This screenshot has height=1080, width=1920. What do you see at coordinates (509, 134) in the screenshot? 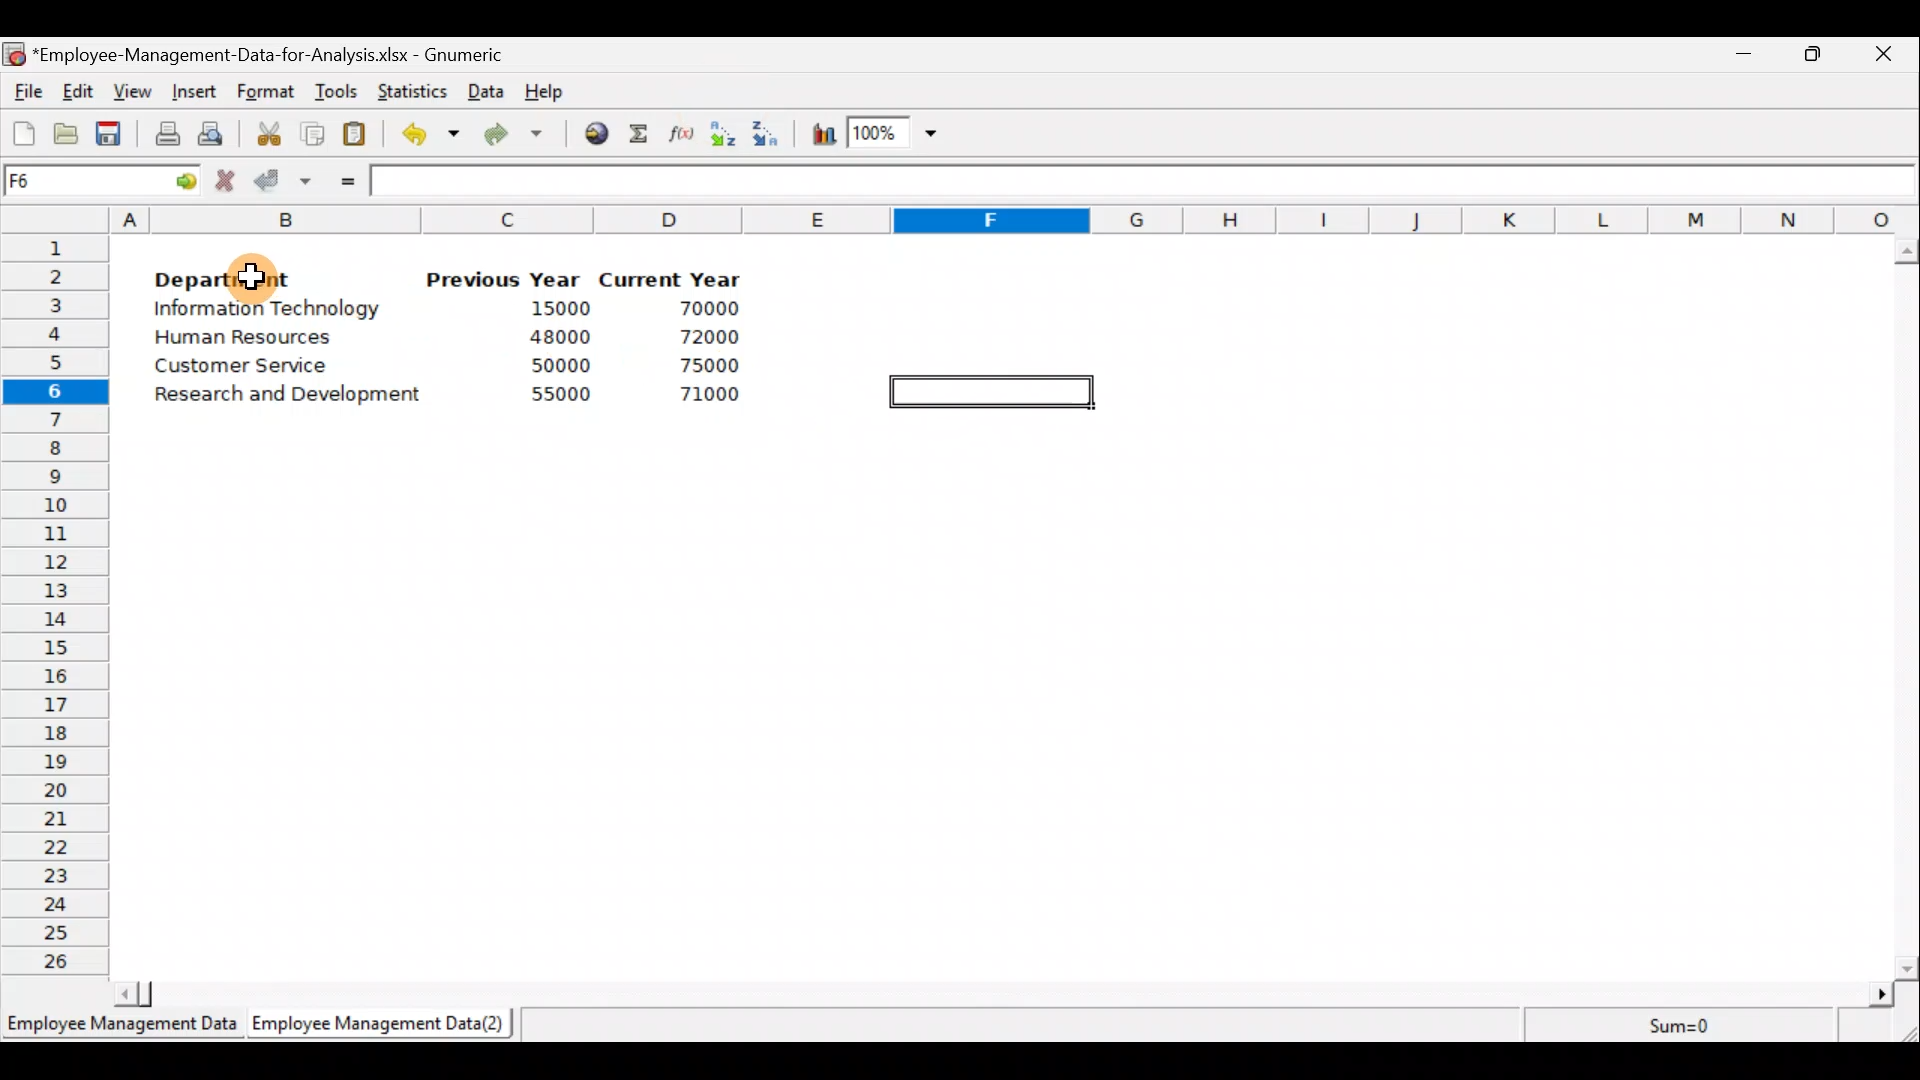
I see `Redo undone action` at bounding box center [509, 134].